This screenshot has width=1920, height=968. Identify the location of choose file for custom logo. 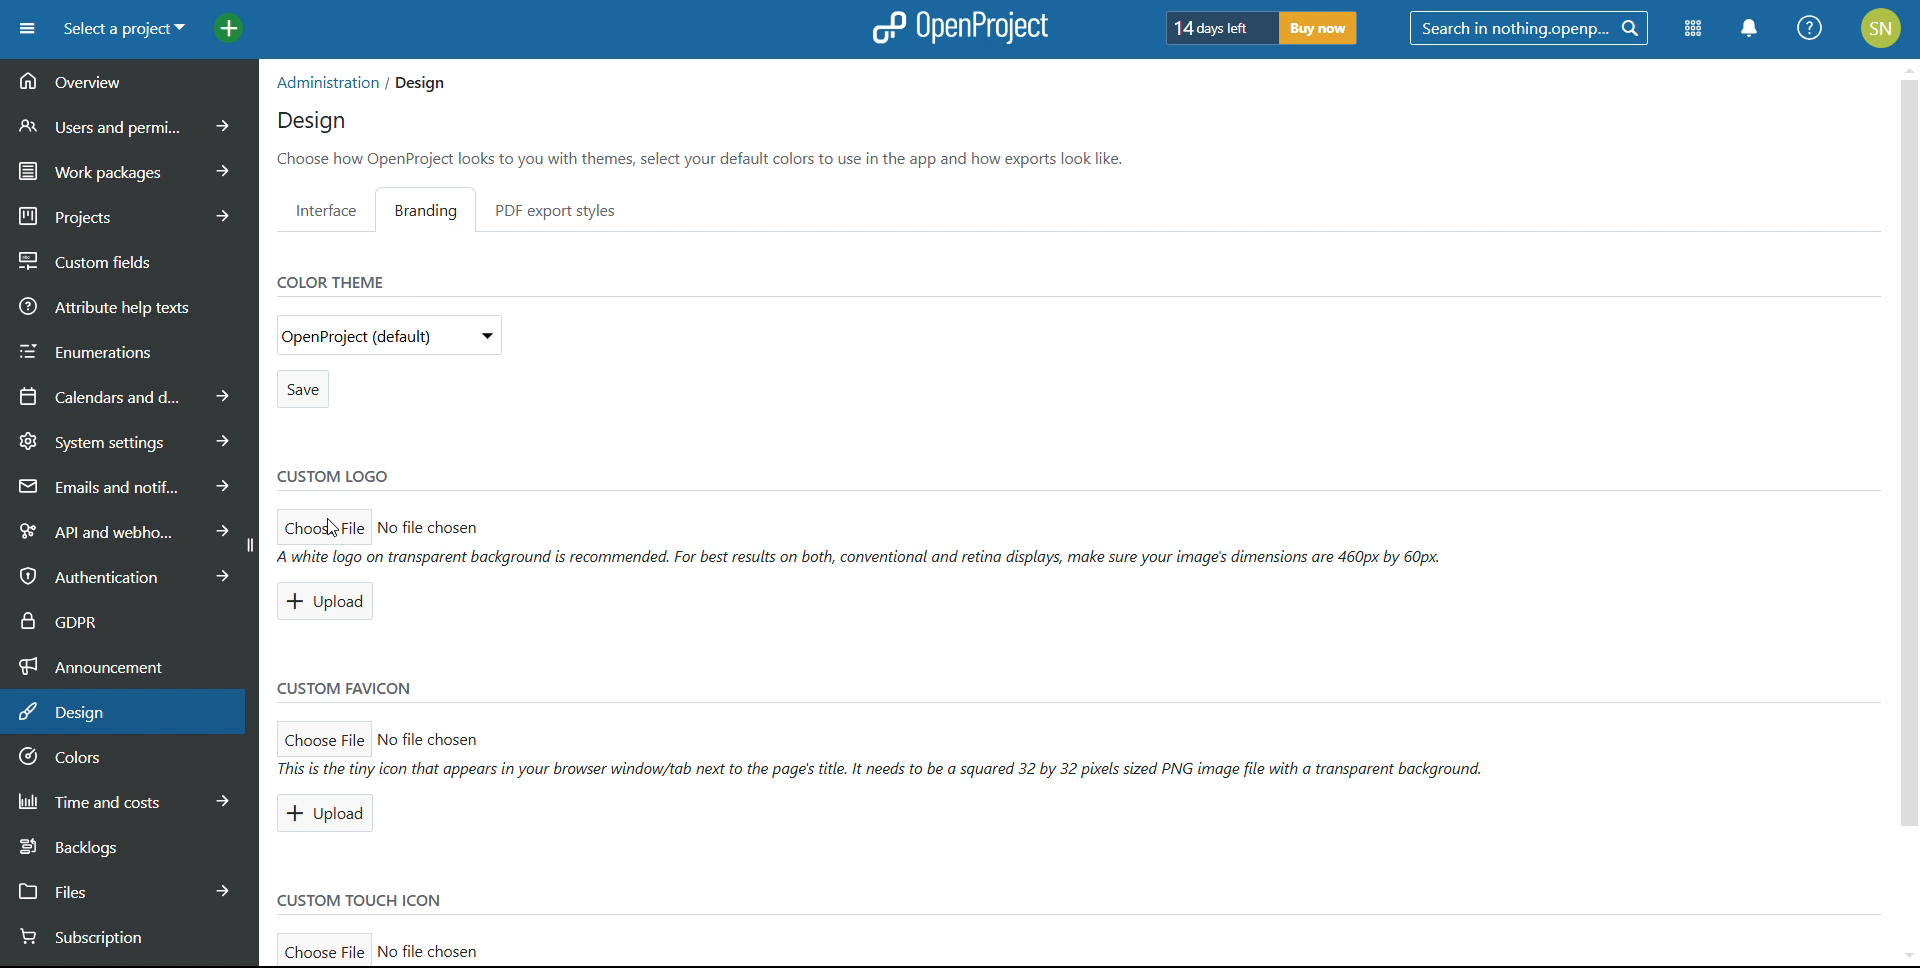
(324, 525).